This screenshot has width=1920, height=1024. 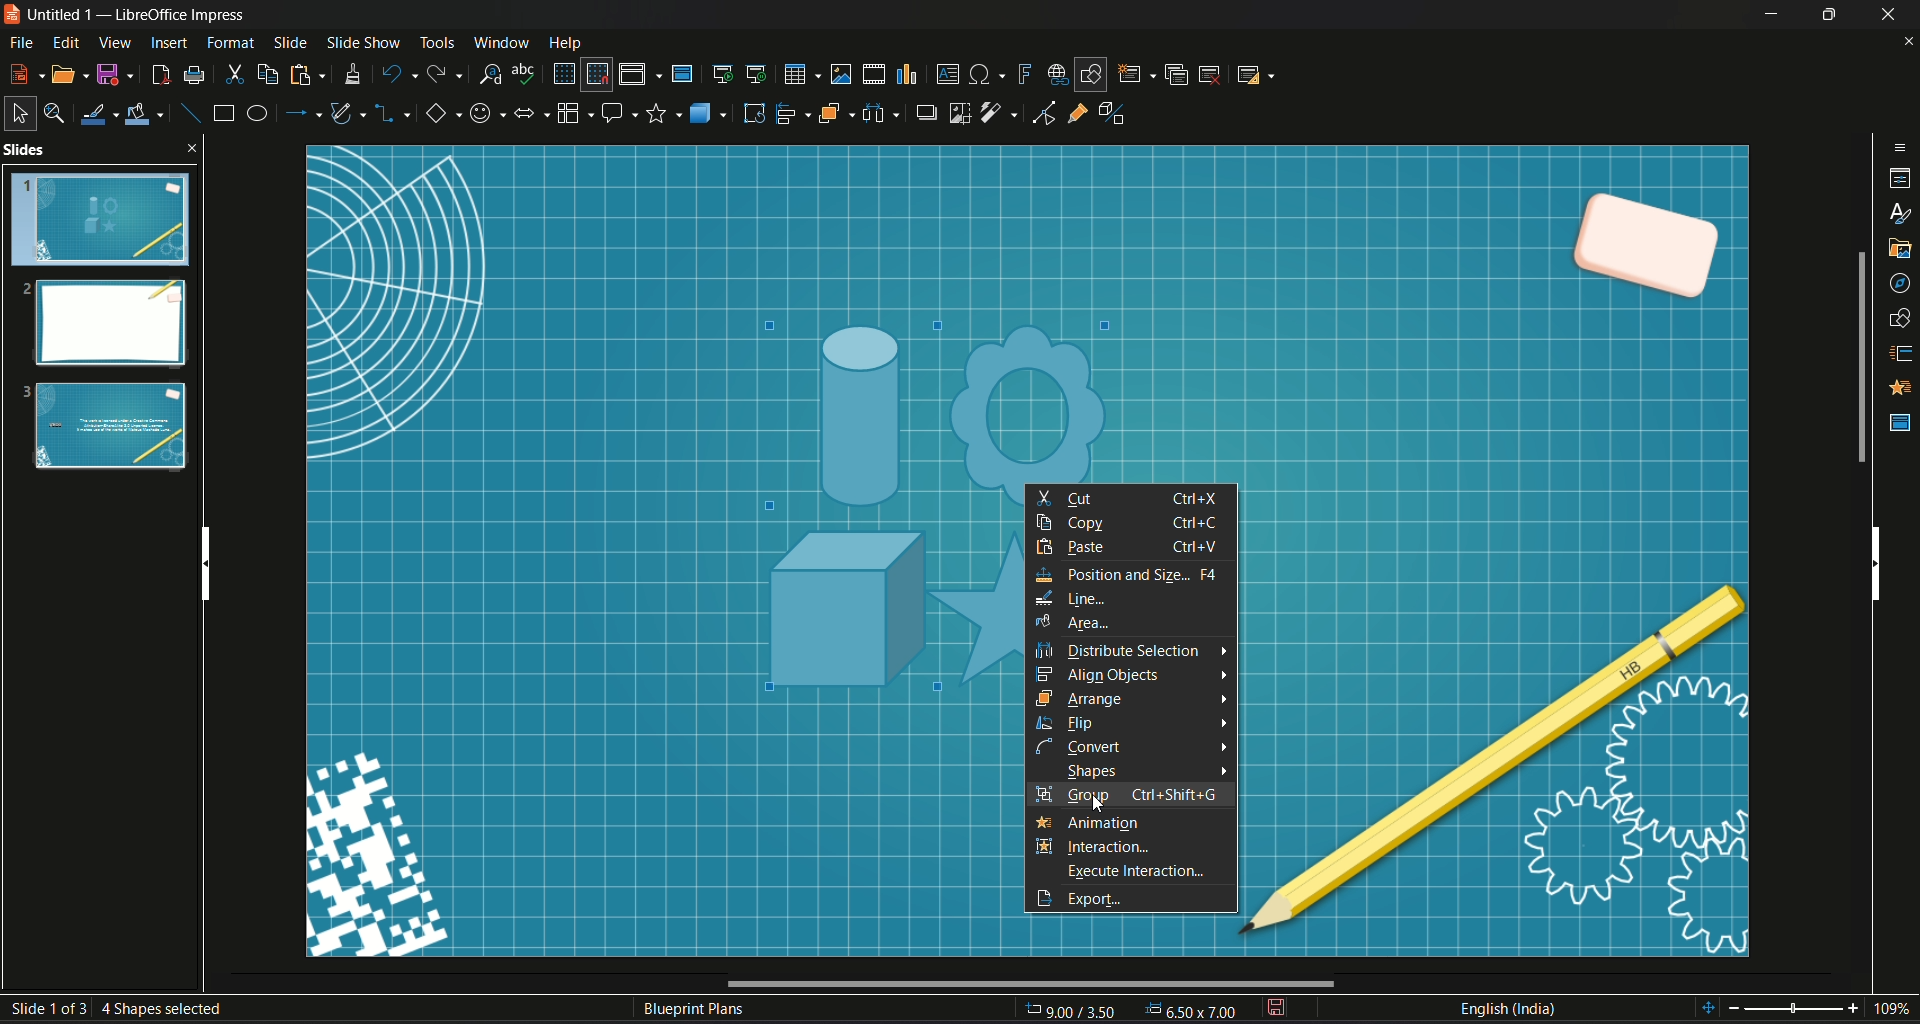 I want to click on Slides, so click(x=101, y=312).